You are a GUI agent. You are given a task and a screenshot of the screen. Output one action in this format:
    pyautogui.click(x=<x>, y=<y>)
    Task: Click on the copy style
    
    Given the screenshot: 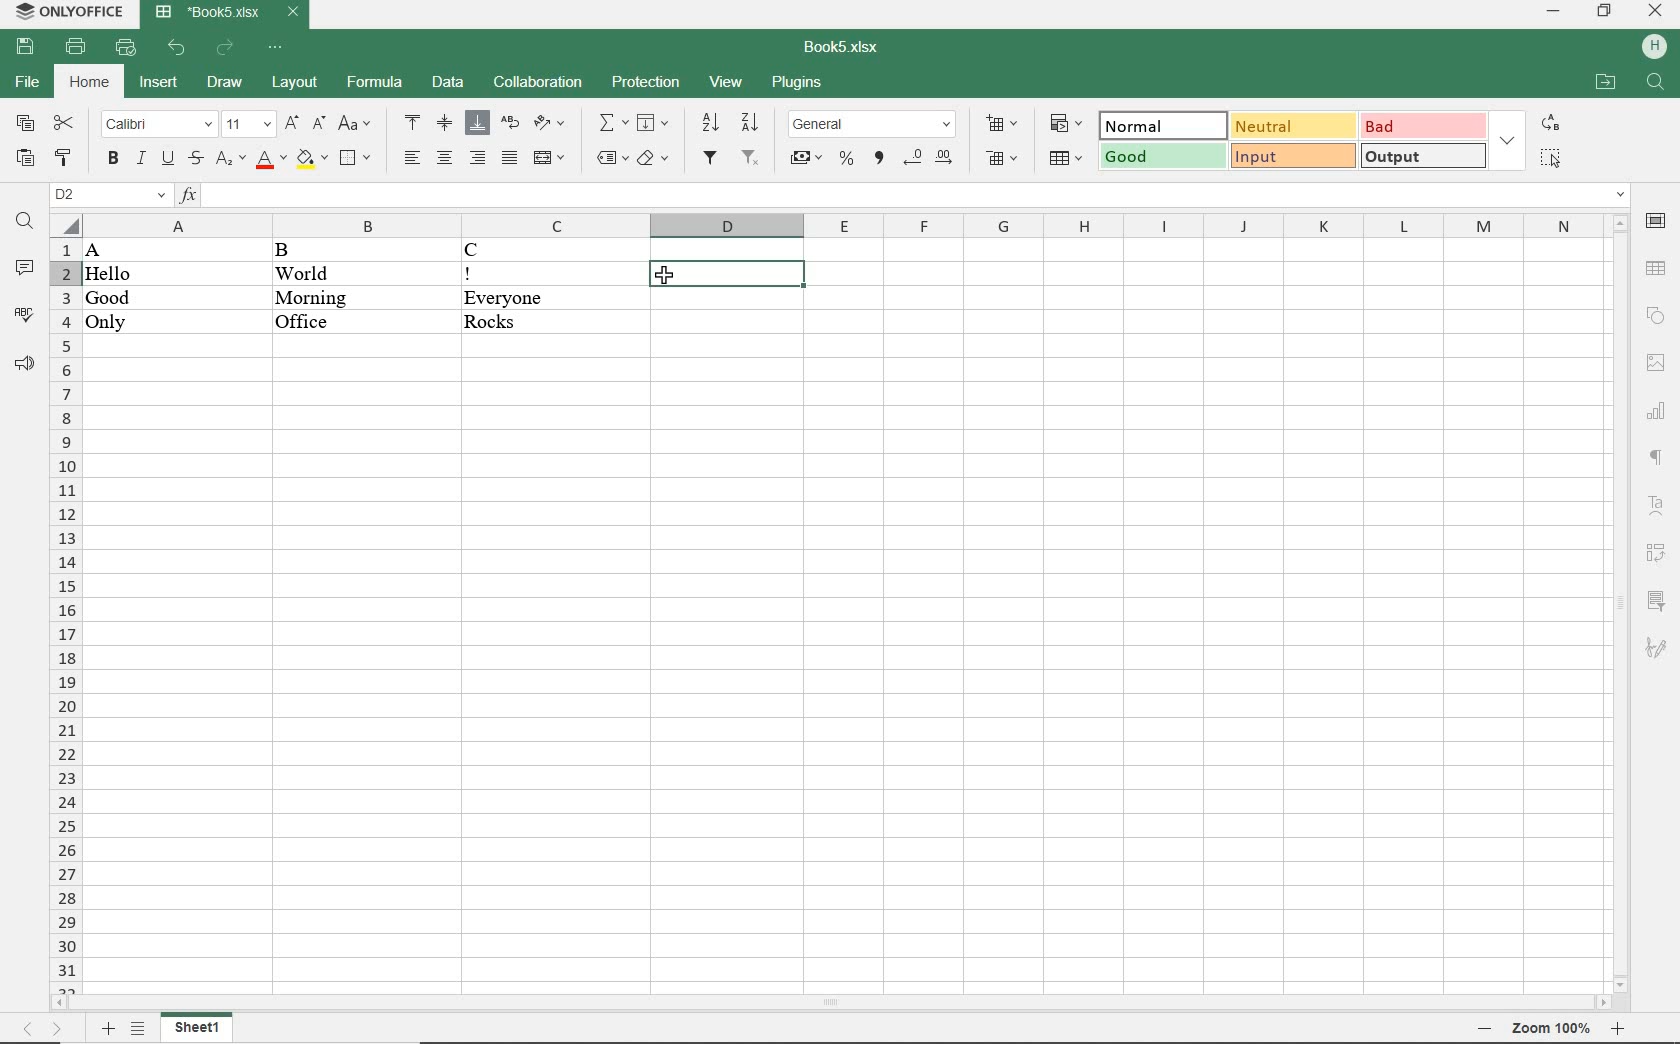 What is the action you would take?
    pyautogui.click(x=63, y=160)
    